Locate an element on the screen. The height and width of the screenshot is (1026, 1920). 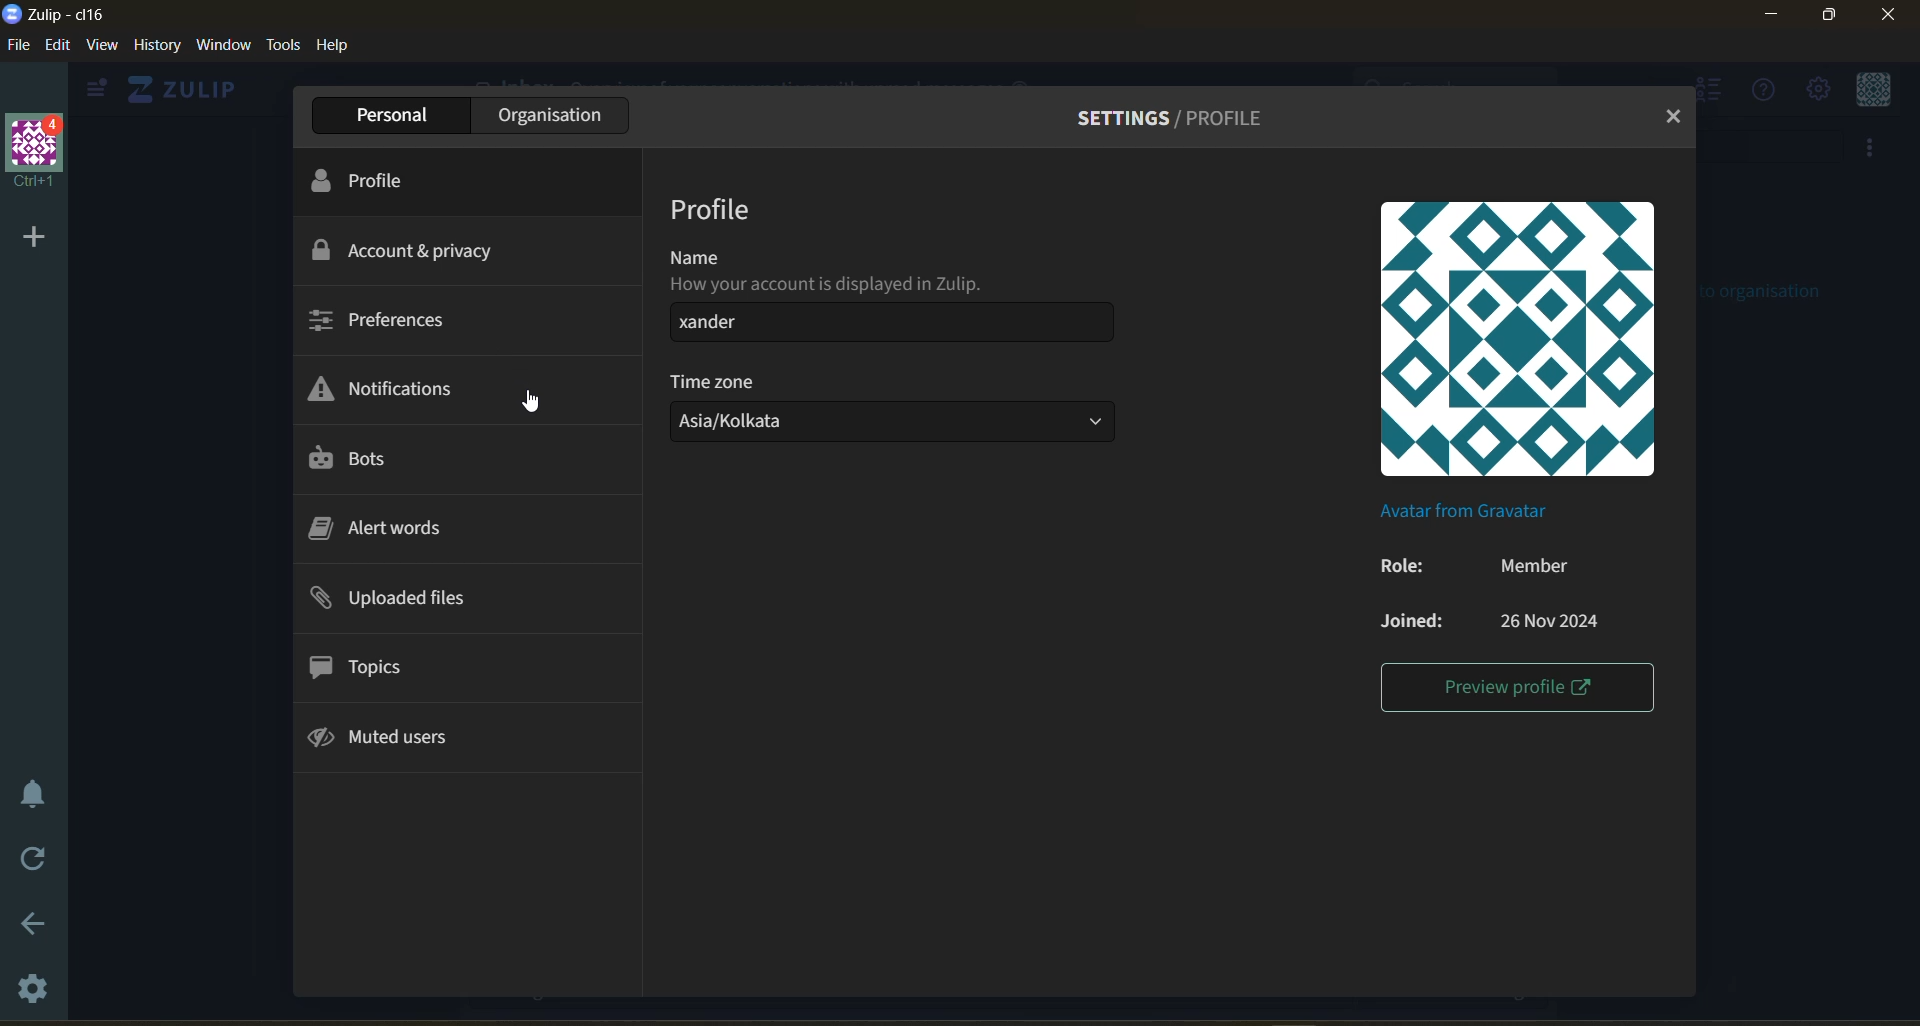
Mouse Cursor is located at coordinates (534, 402).